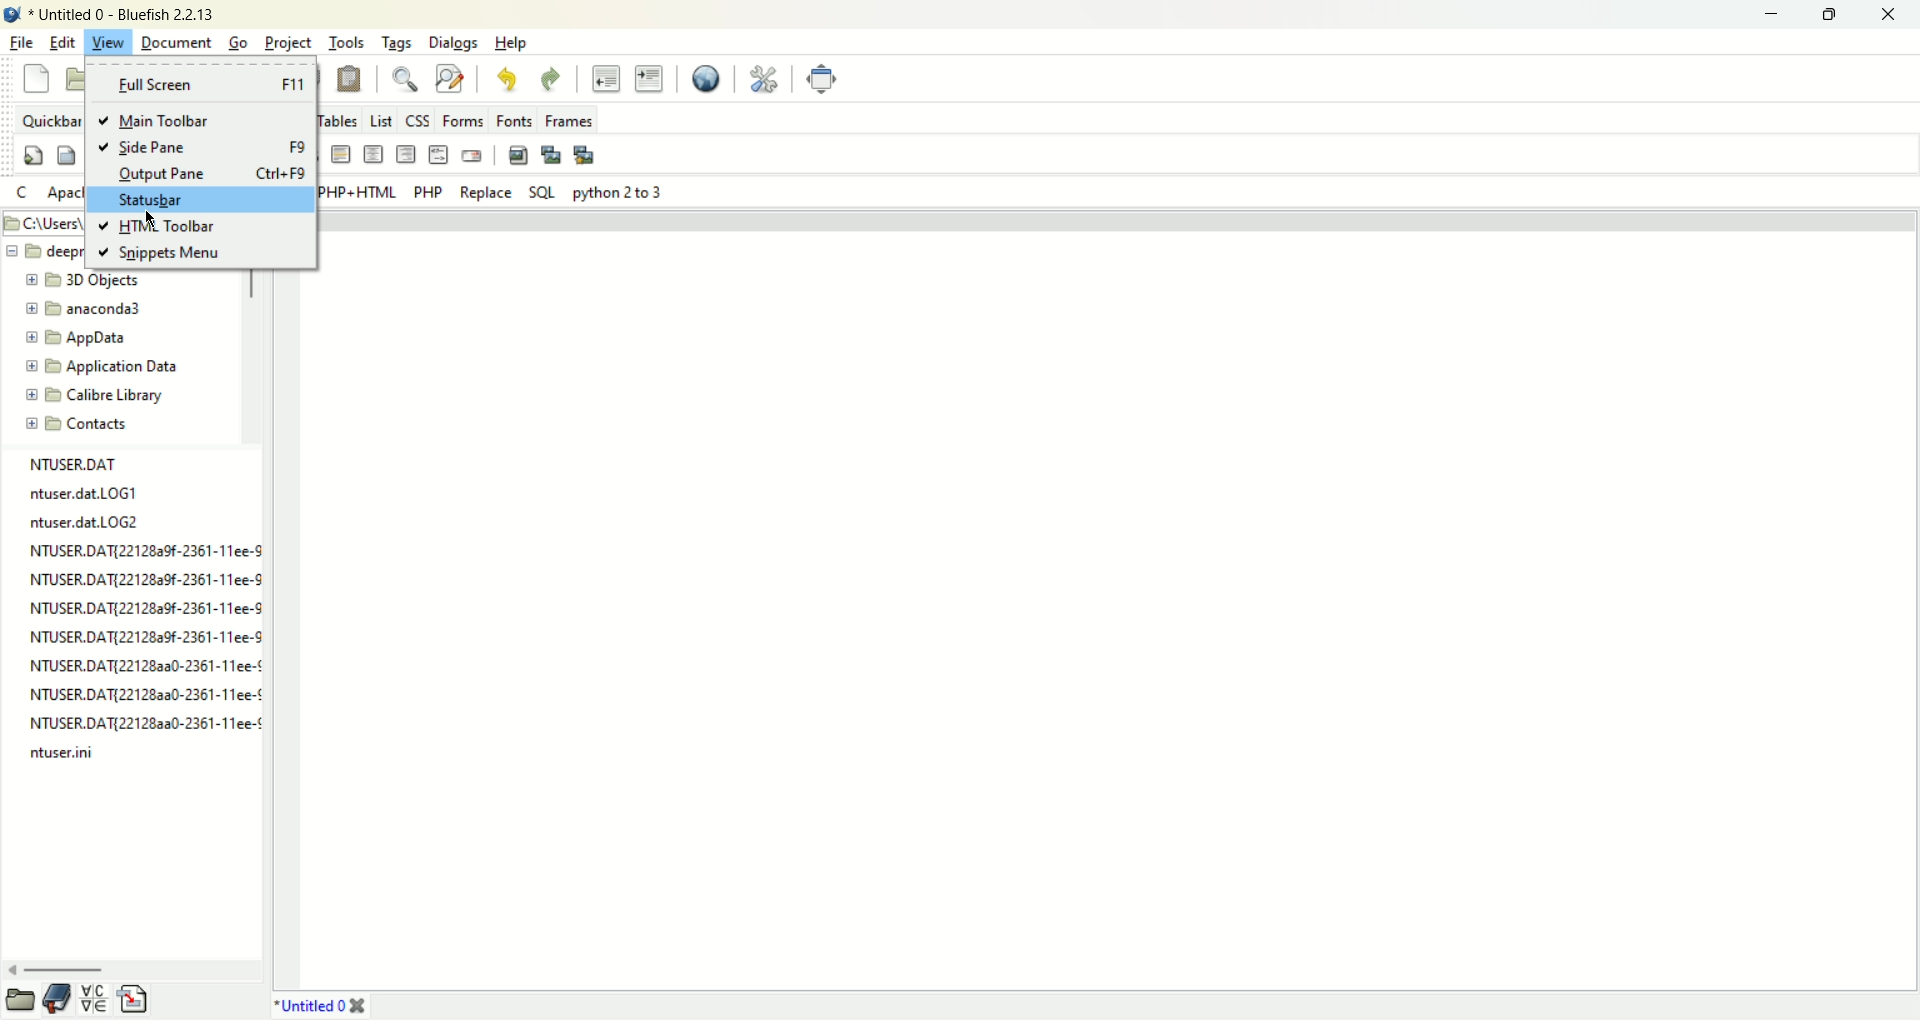 The height and width of the screenshot is (1020, 1920). Describe the element at coordinates (1890, 17) in the screenshot. I see `close` at that location.